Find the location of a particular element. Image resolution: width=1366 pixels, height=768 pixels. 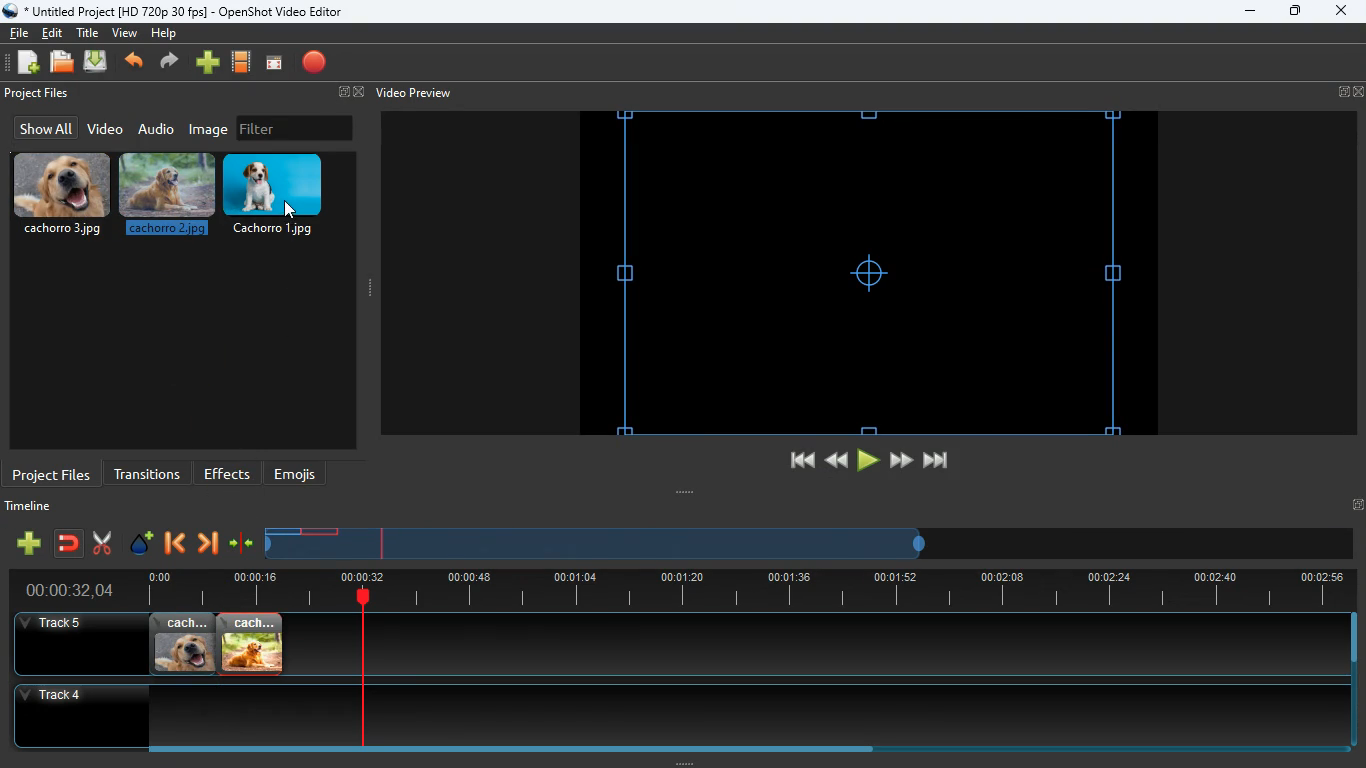

effects is located at coordinates (228, 473).